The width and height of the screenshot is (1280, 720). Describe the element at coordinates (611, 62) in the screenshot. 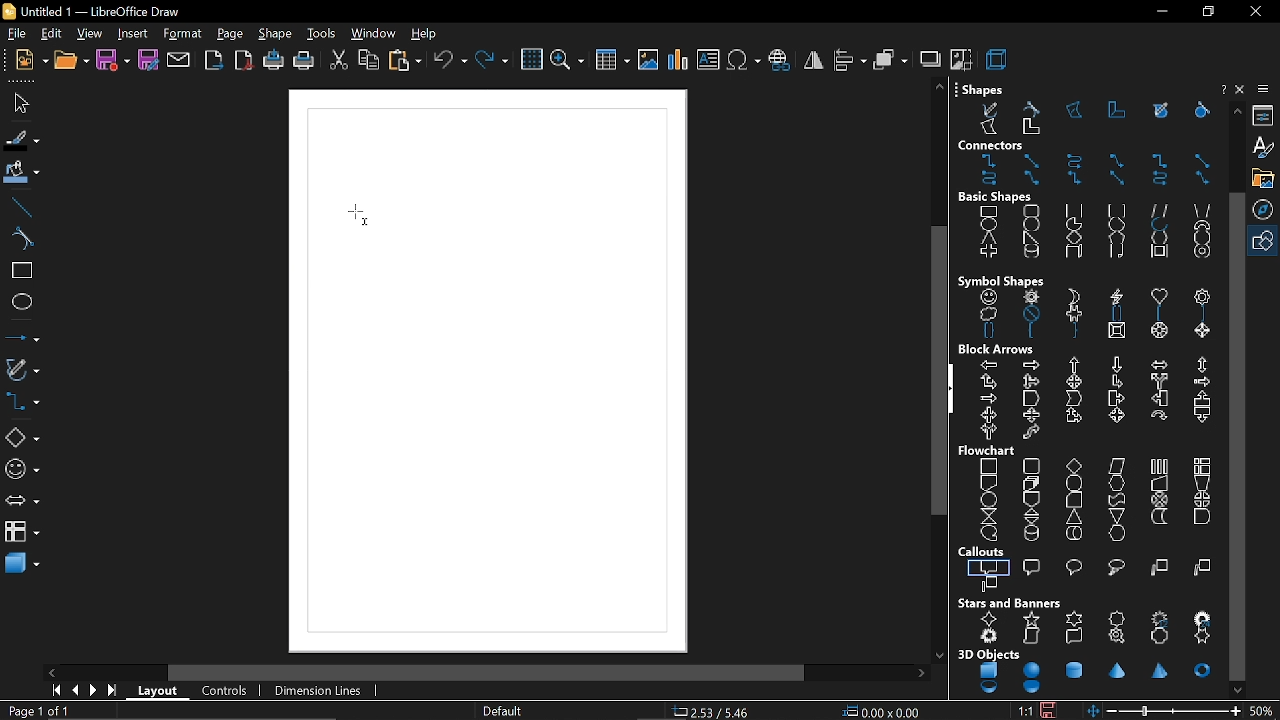

I see `insert table` at that location.